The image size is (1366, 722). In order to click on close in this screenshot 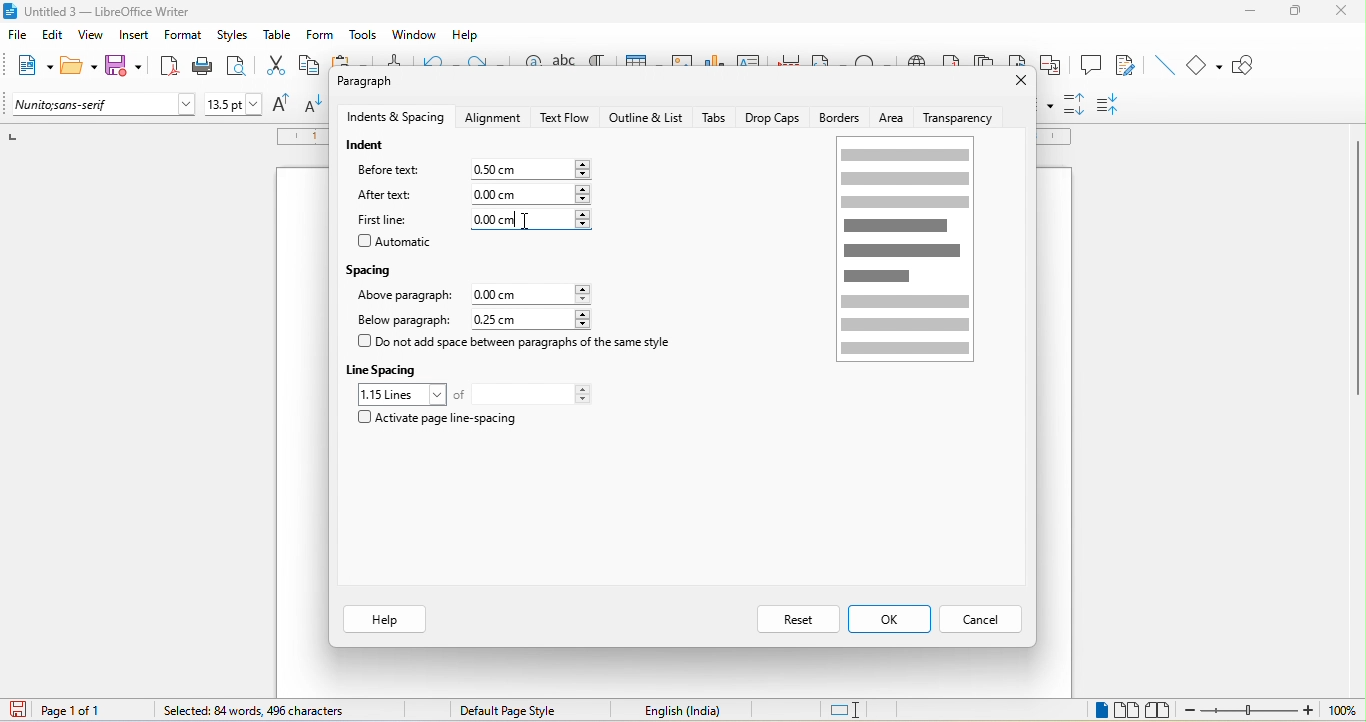, I will do `click(1338, 10)`.